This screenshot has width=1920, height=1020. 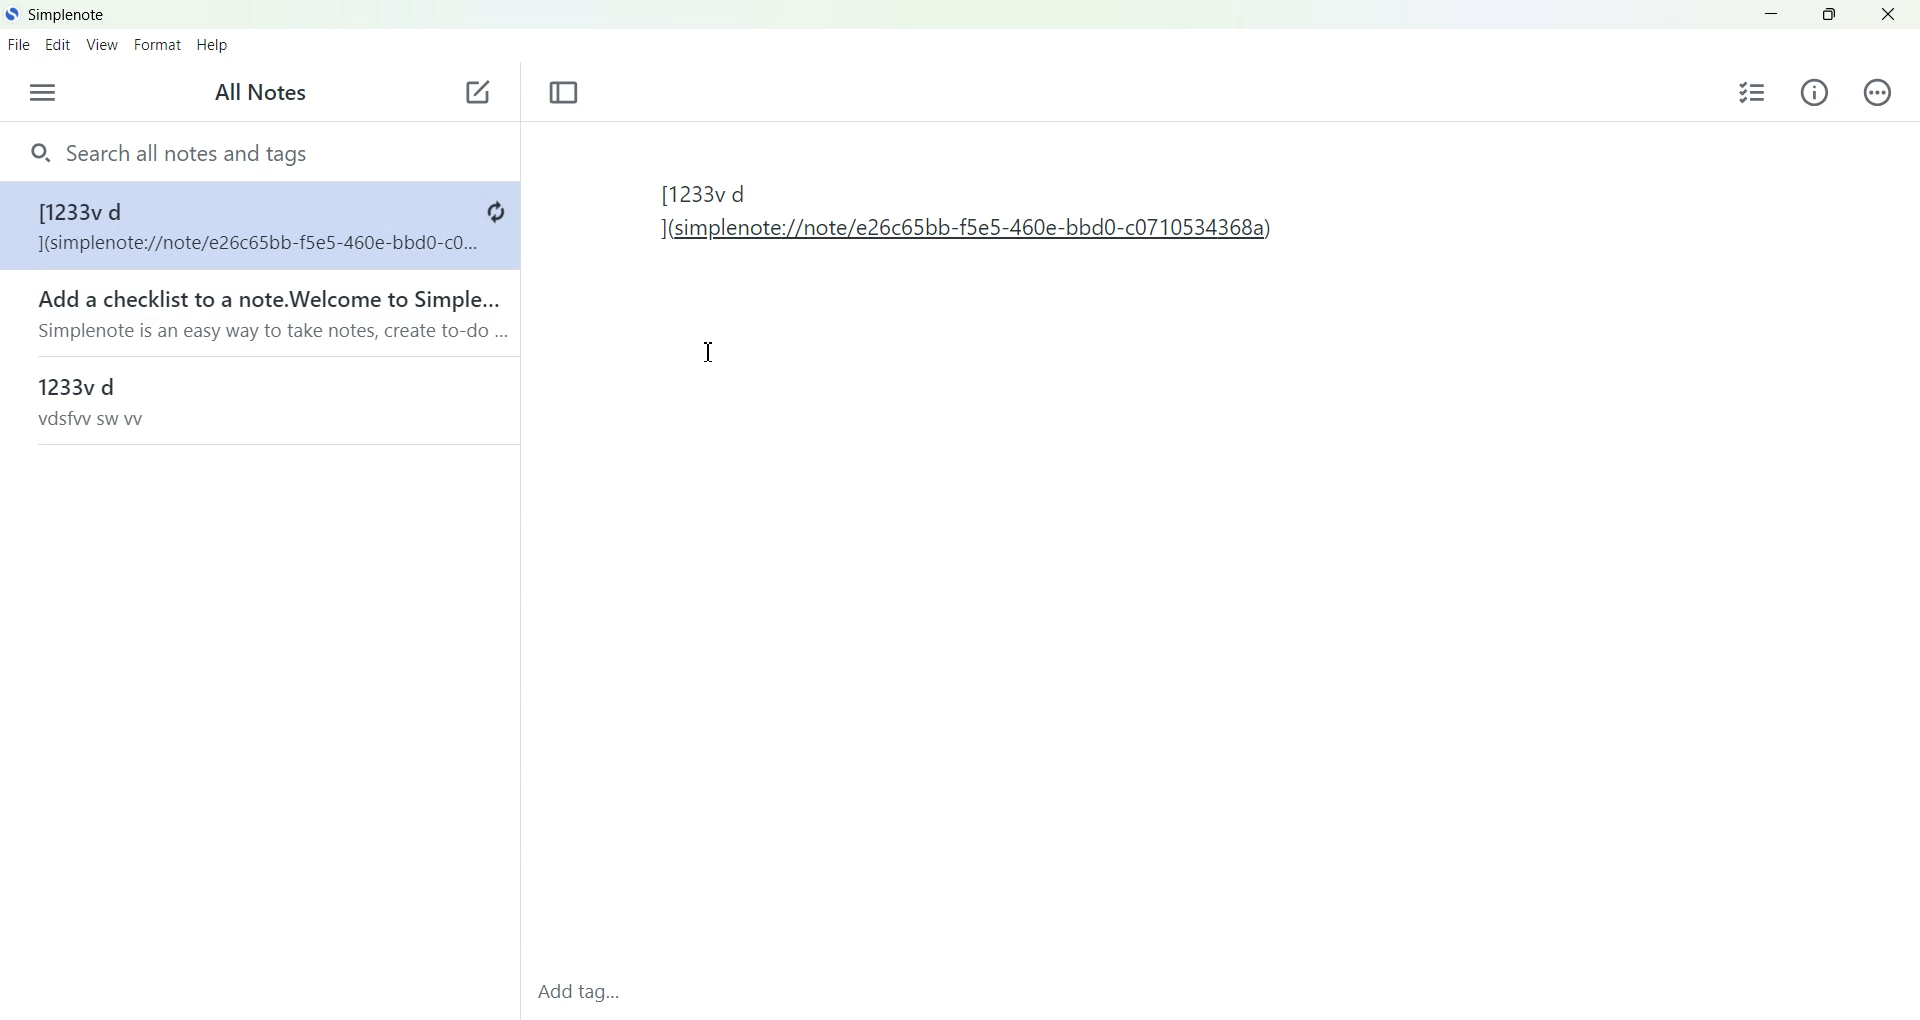 What do you see at coordinates (1873, 92) in the screenshot?
I see `Actions` at bounding box center [1873, 92].